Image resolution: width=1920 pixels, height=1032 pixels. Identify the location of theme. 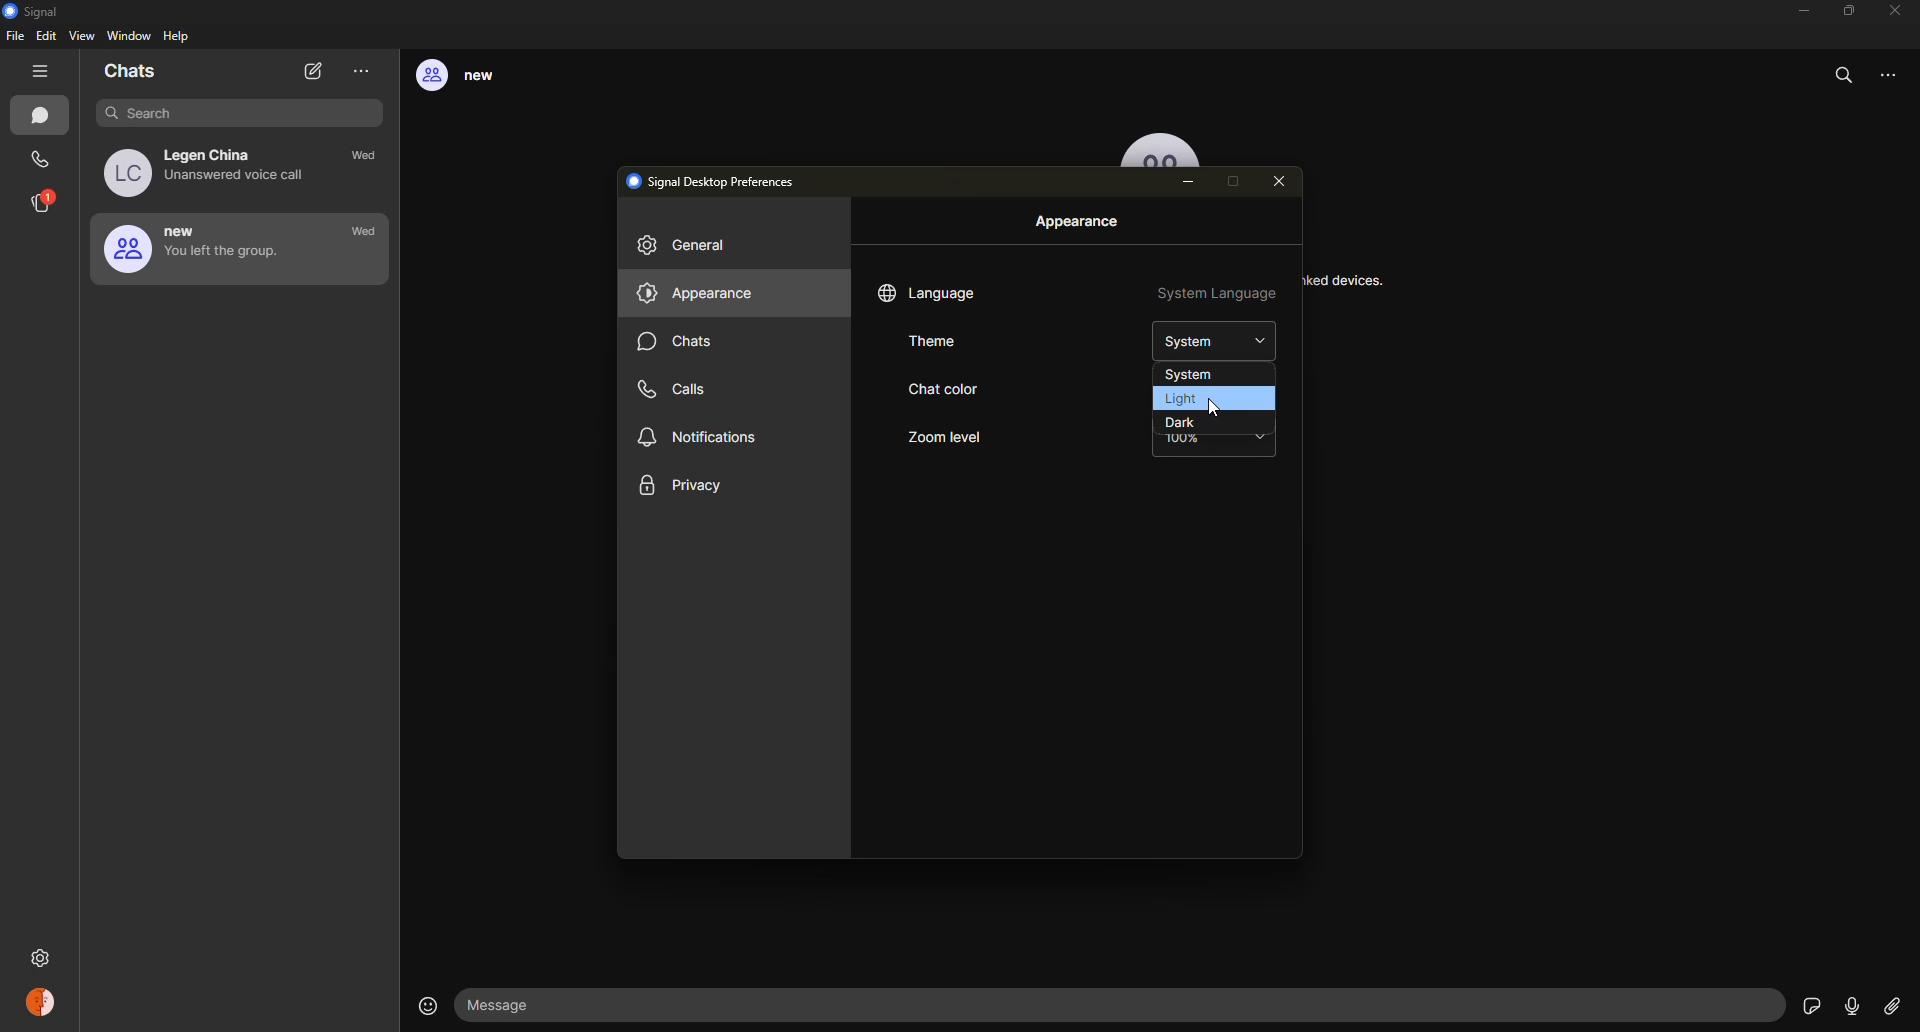
(942, 342).